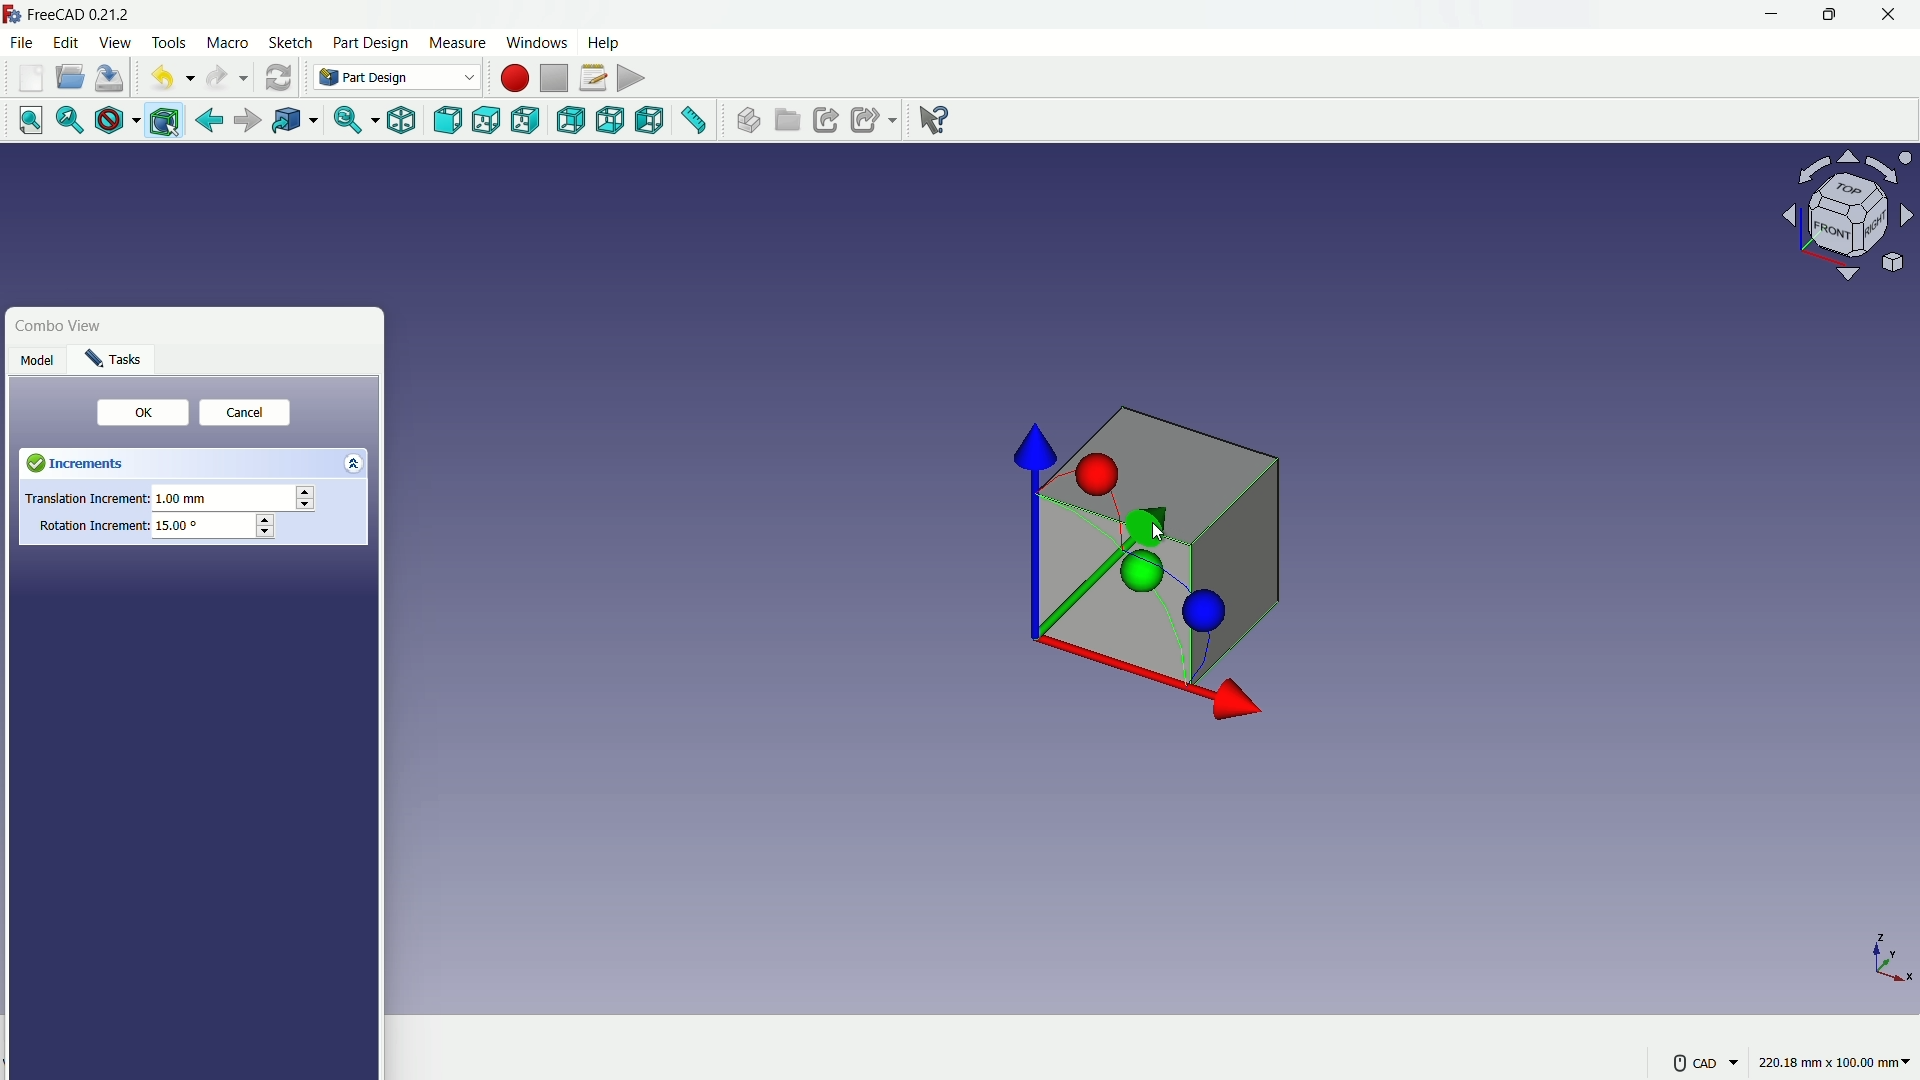 This screenshot has width=1920, height=1080. I want to click on bounding box, so click(167, 122).